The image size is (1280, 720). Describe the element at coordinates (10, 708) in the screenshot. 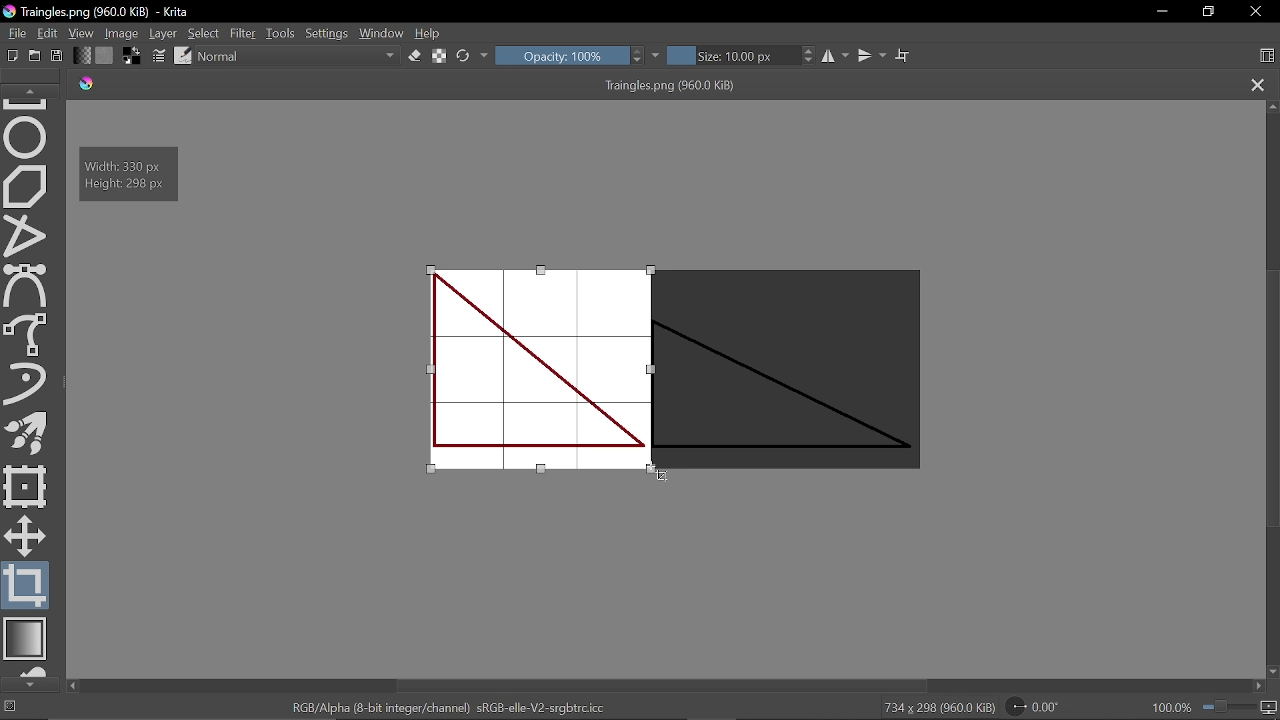

I see `No selection` at that location.